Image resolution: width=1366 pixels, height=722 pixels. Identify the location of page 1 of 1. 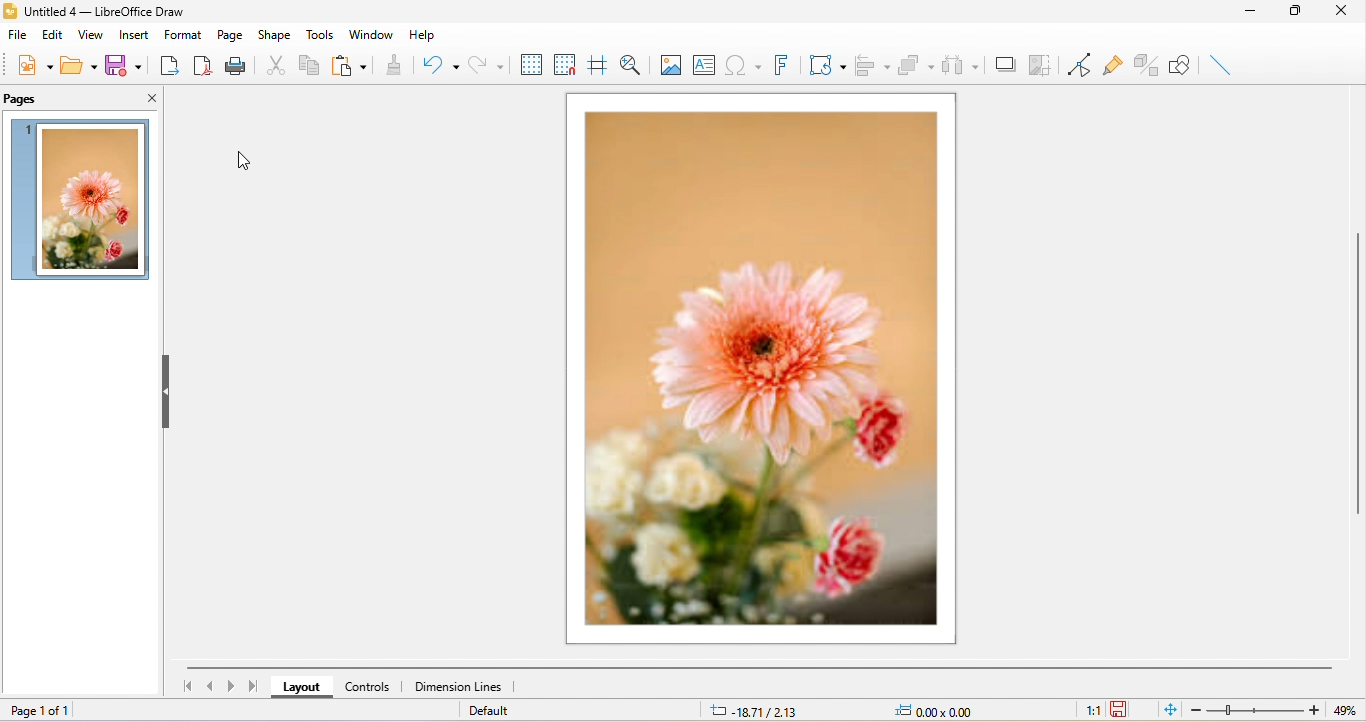
(50, 711).